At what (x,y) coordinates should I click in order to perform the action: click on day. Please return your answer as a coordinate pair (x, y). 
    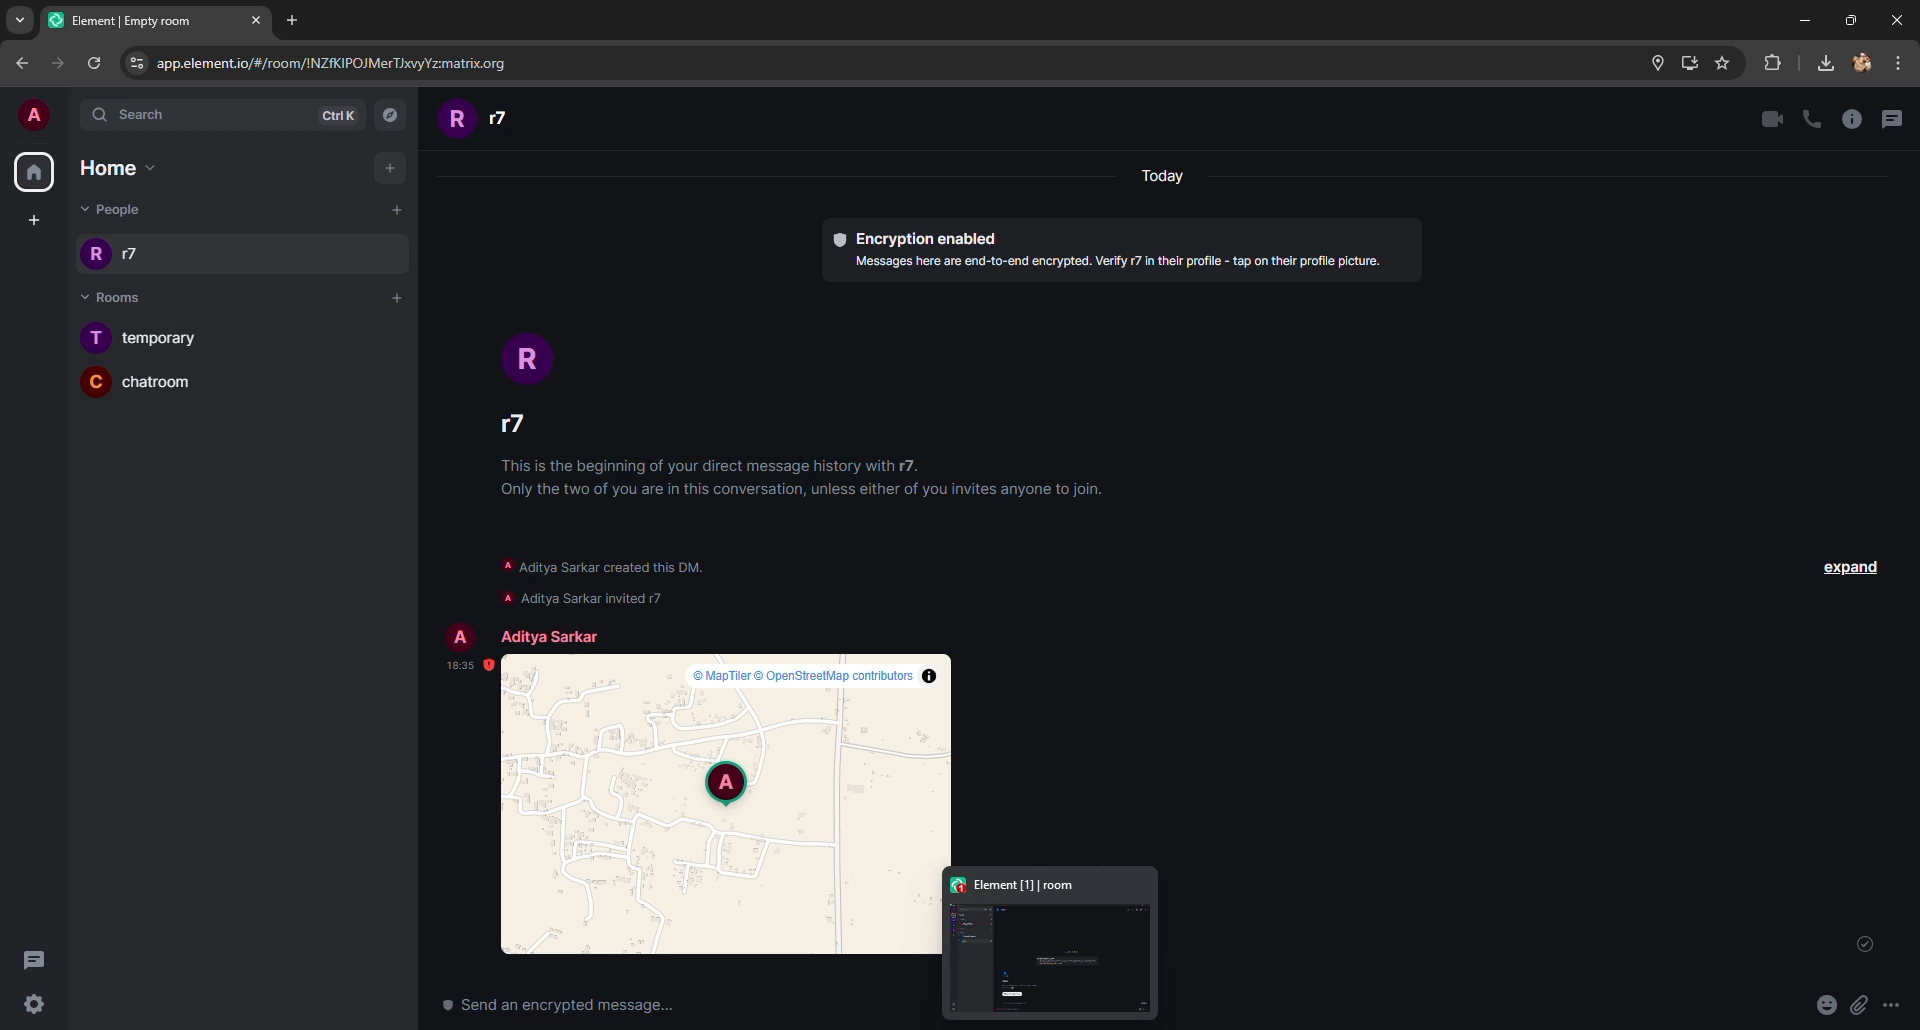
    Looking at the image, I should click on (1168, 177).